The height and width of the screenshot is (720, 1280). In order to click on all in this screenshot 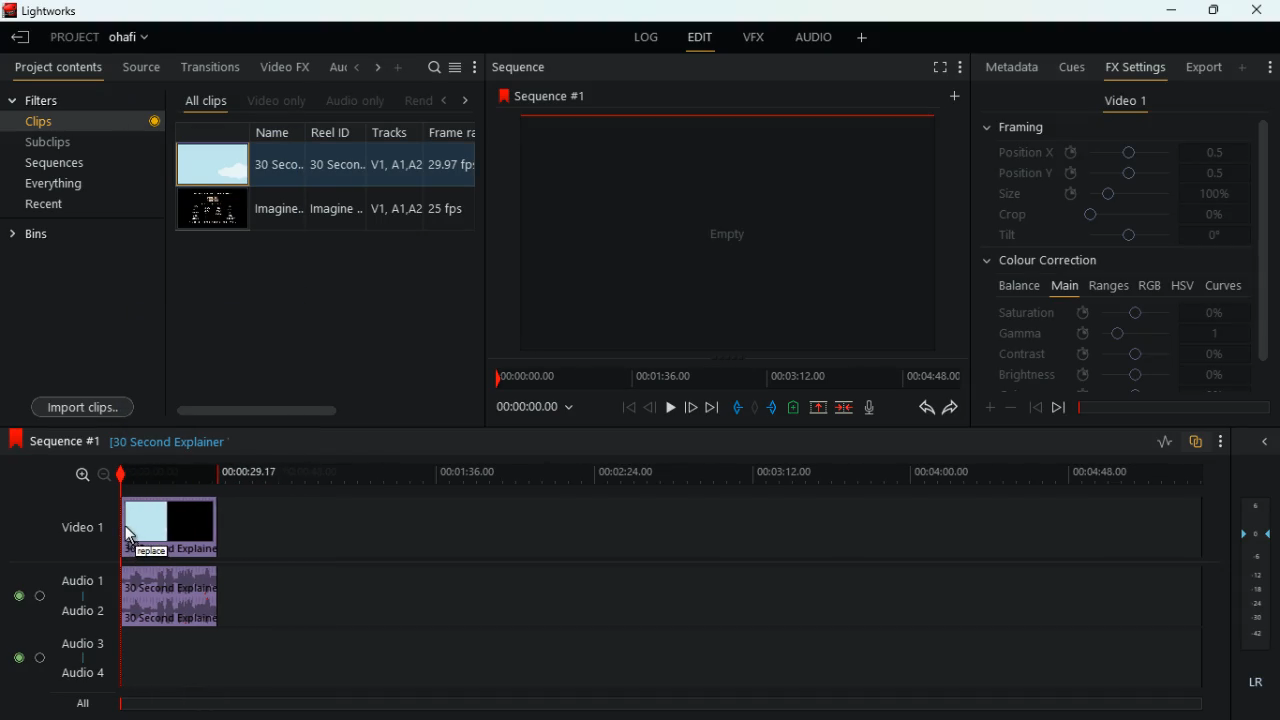, I will do `click(78, 705)`.